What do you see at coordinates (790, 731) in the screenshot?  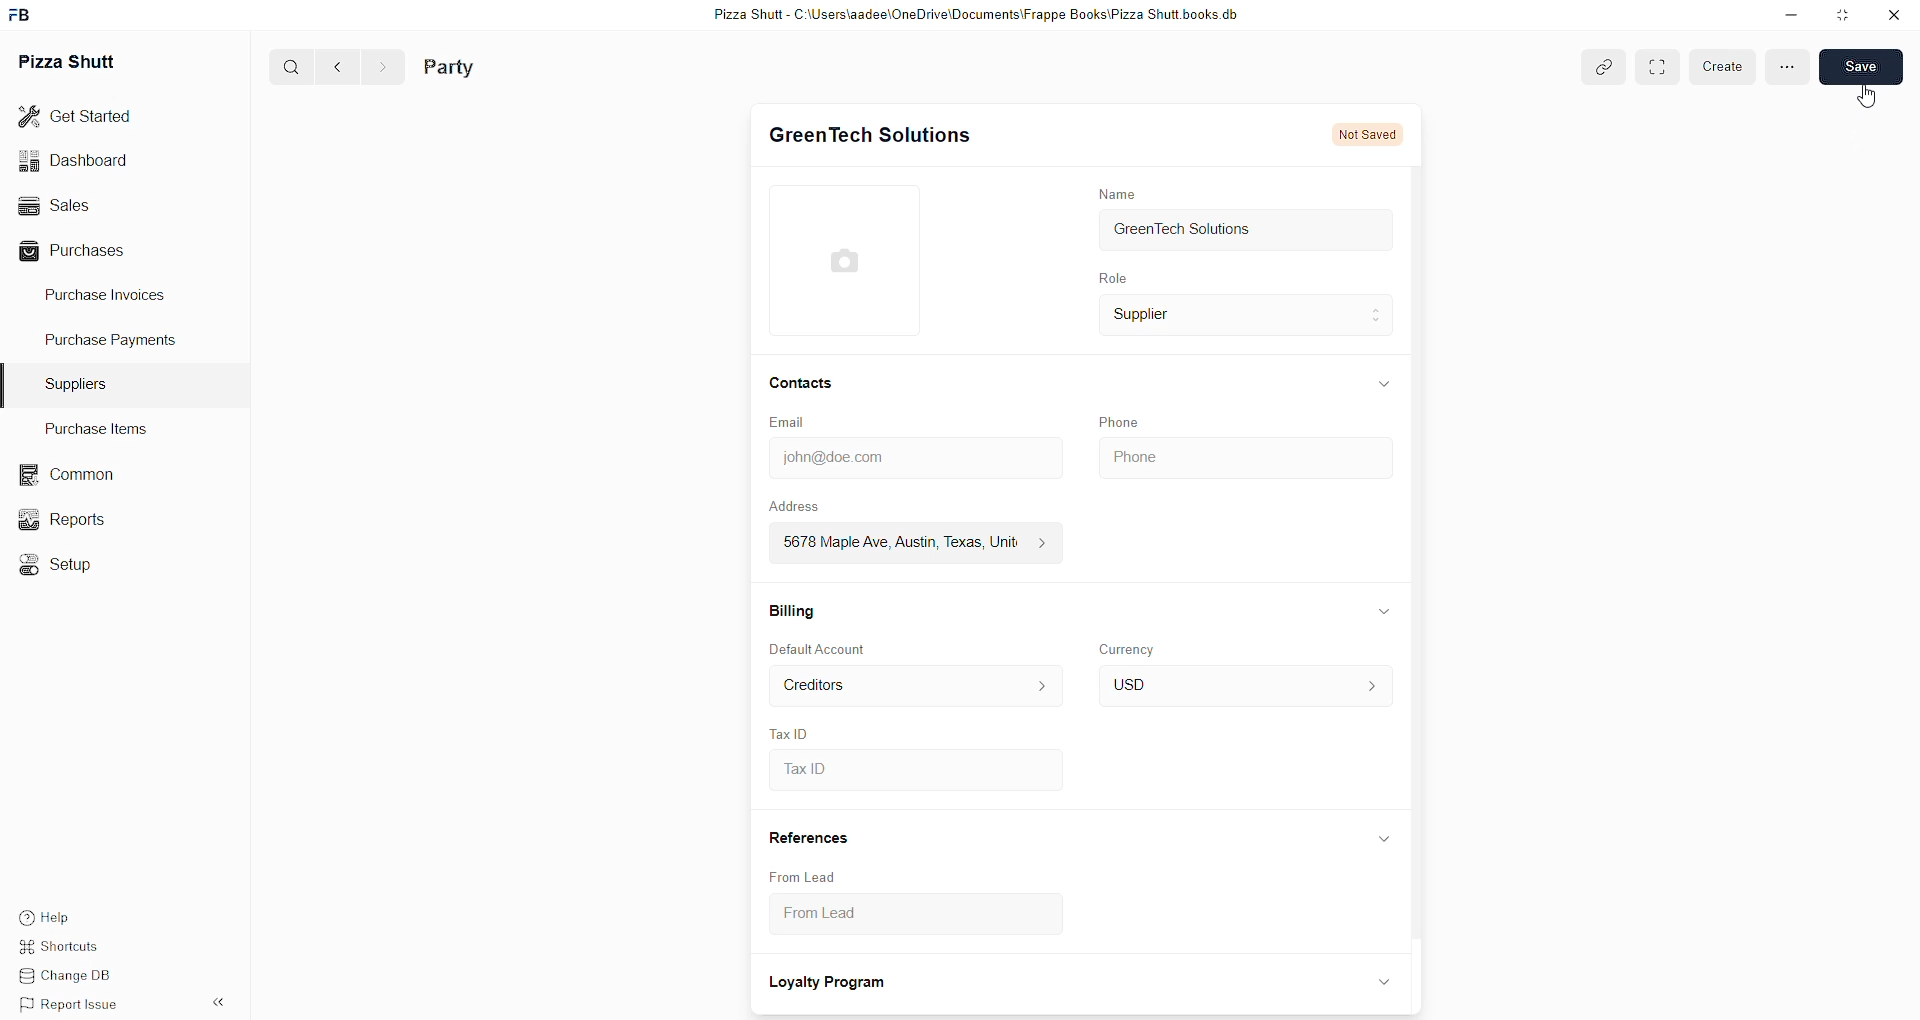 I see `Tax ID` at bounding box center [790, 731].